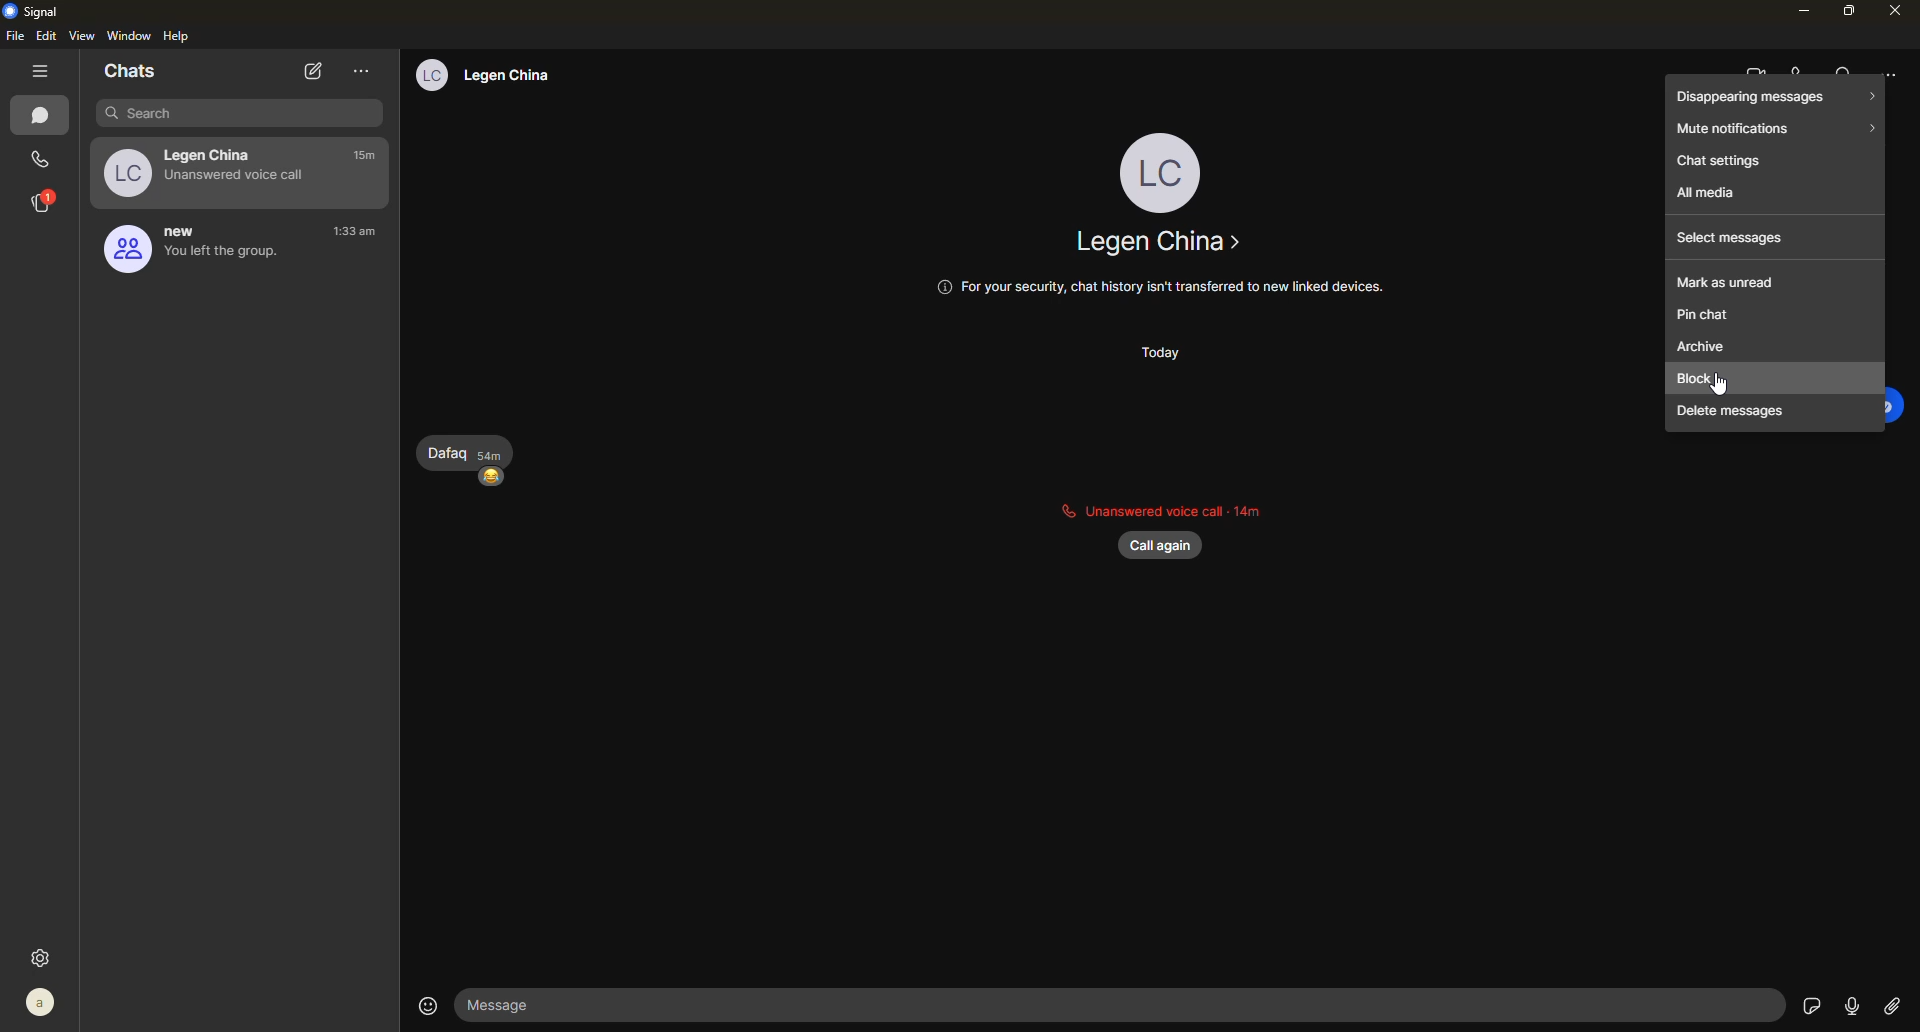 The width and height of the screenshot is (1920, 1032). Describe the element at coordinates (1852, 1005) in the screenshot. I see `record` at that location.